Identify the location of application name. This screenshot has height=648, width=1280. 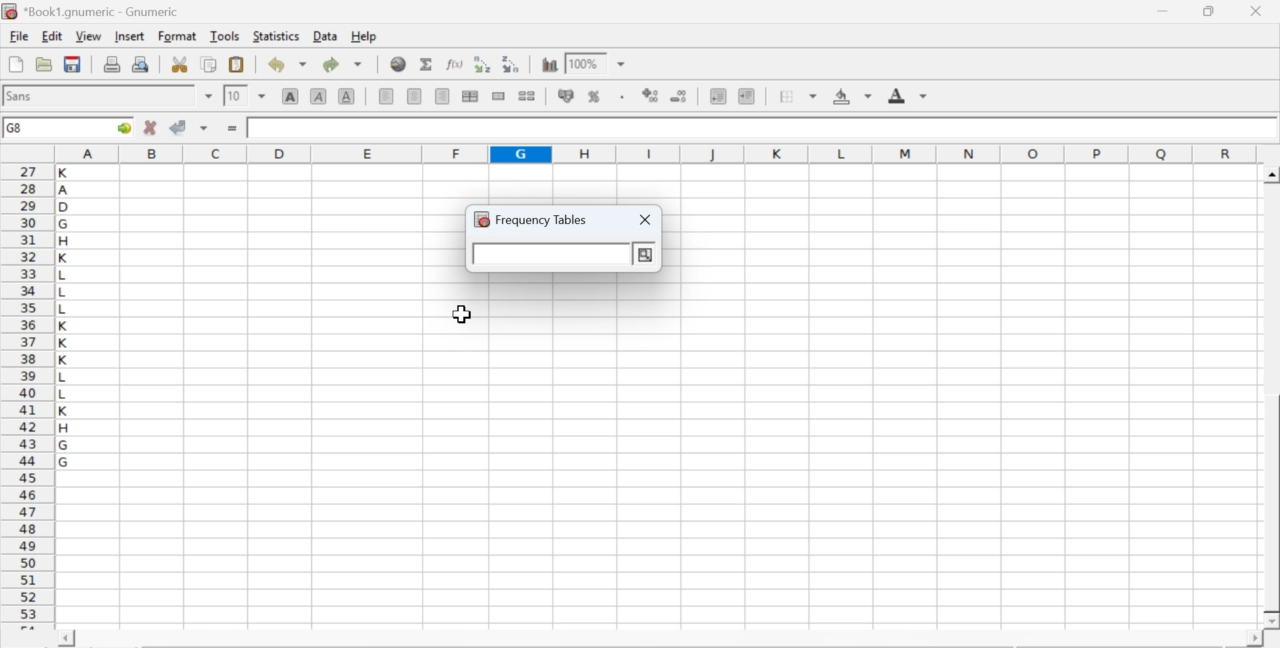
(94, 9).